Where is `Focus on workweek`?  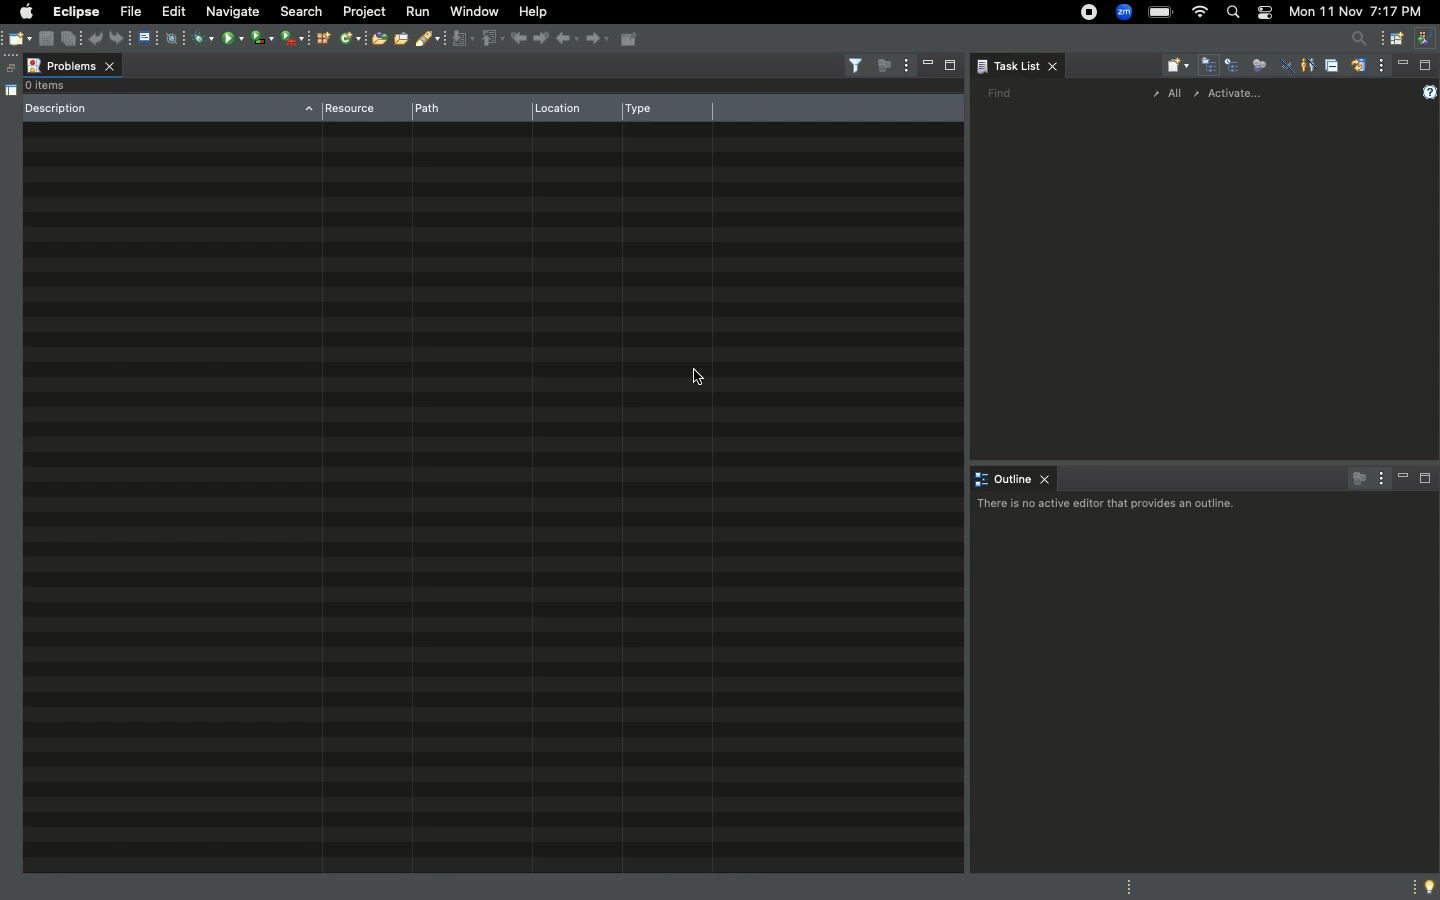 Focus on workweek is located at coordinates (1259, 63).